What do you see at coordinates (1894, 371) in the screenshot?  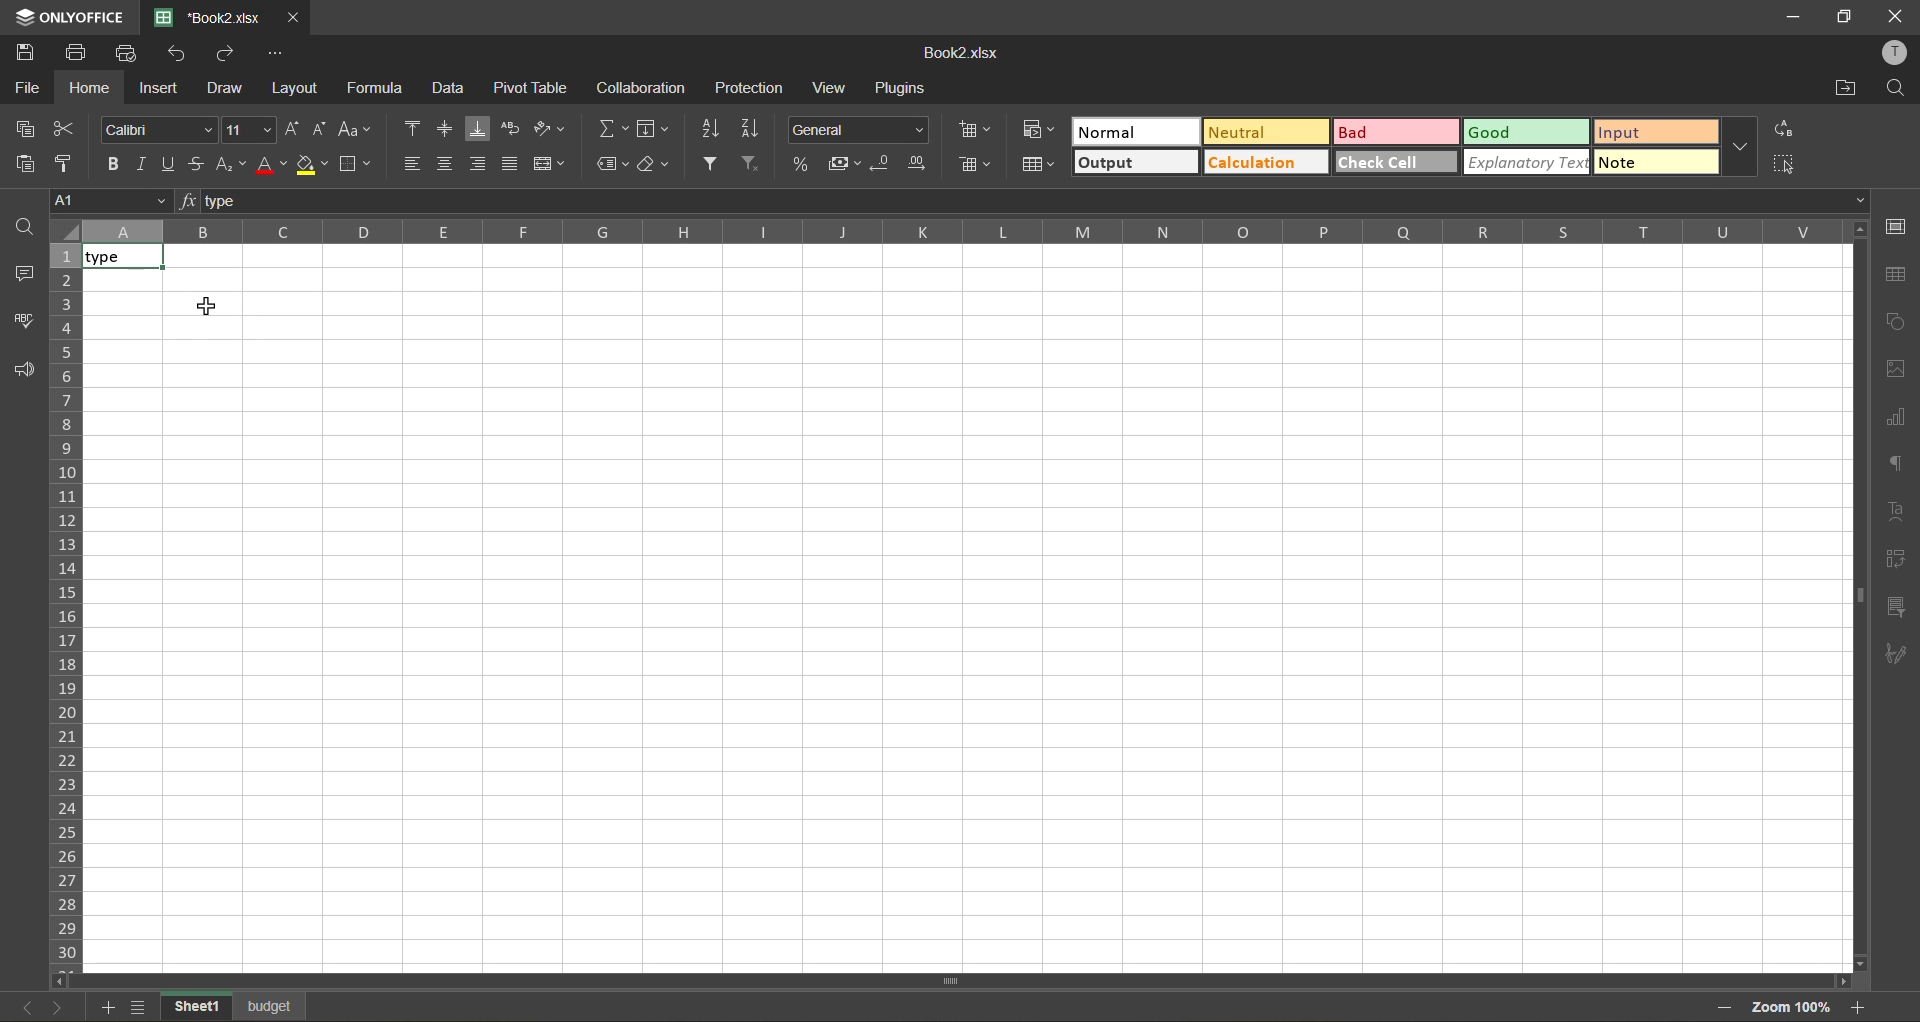 I see `images` at bounding box center [1894, 371].